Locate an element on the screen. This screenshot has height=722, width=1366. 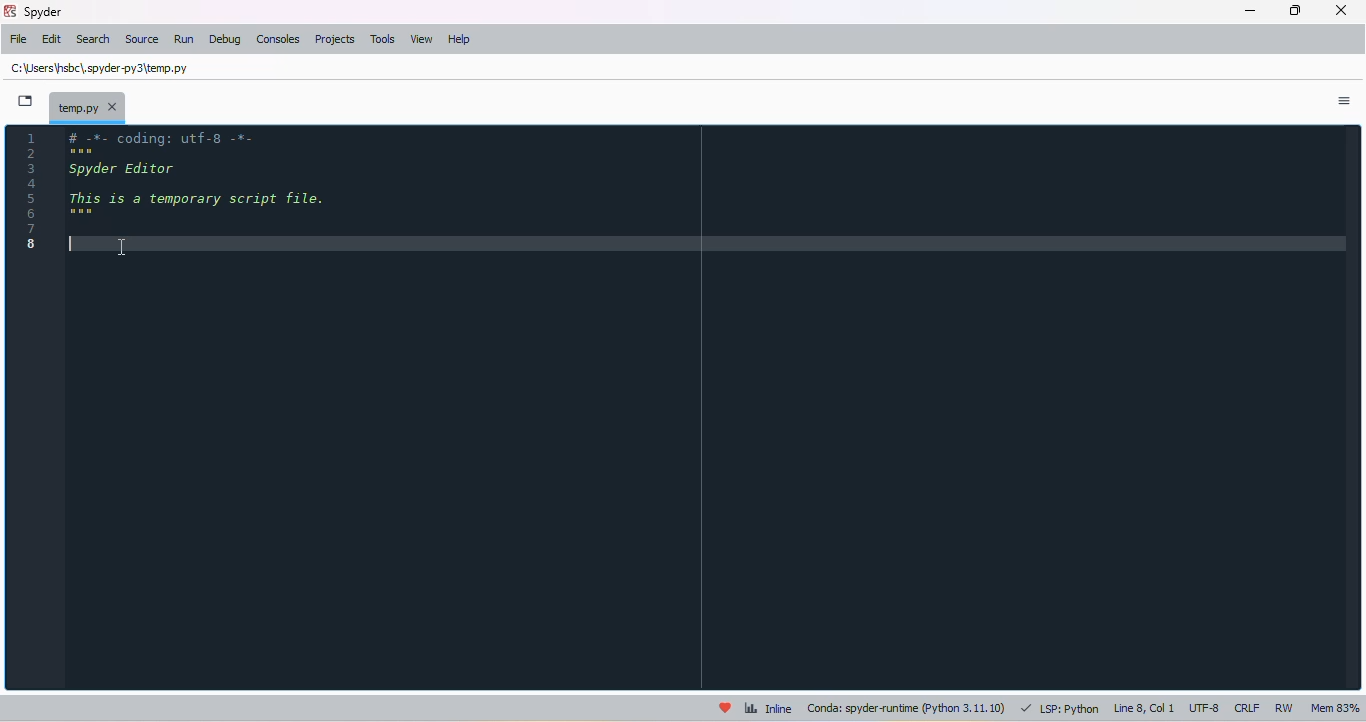
projects is located at coordinates (335, 39).